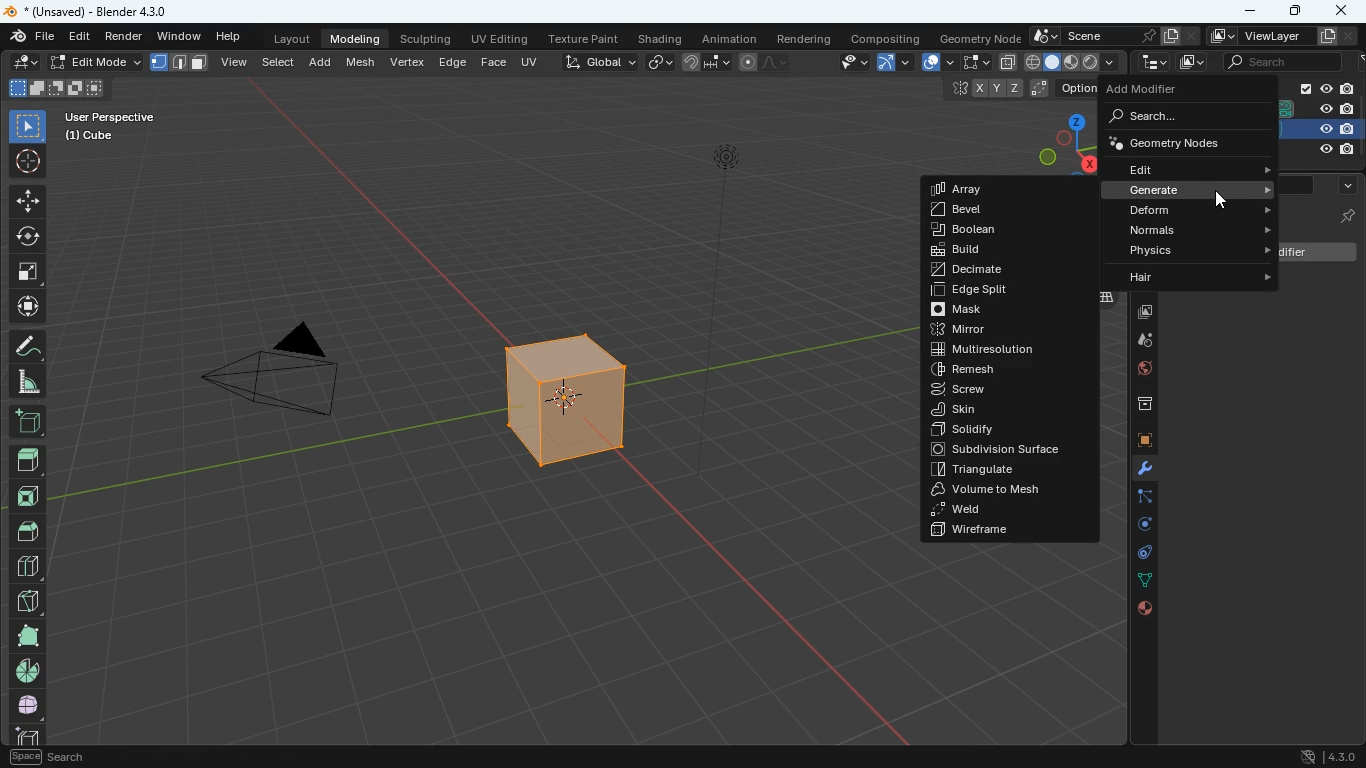  I want to click on format, so click(181, 61).